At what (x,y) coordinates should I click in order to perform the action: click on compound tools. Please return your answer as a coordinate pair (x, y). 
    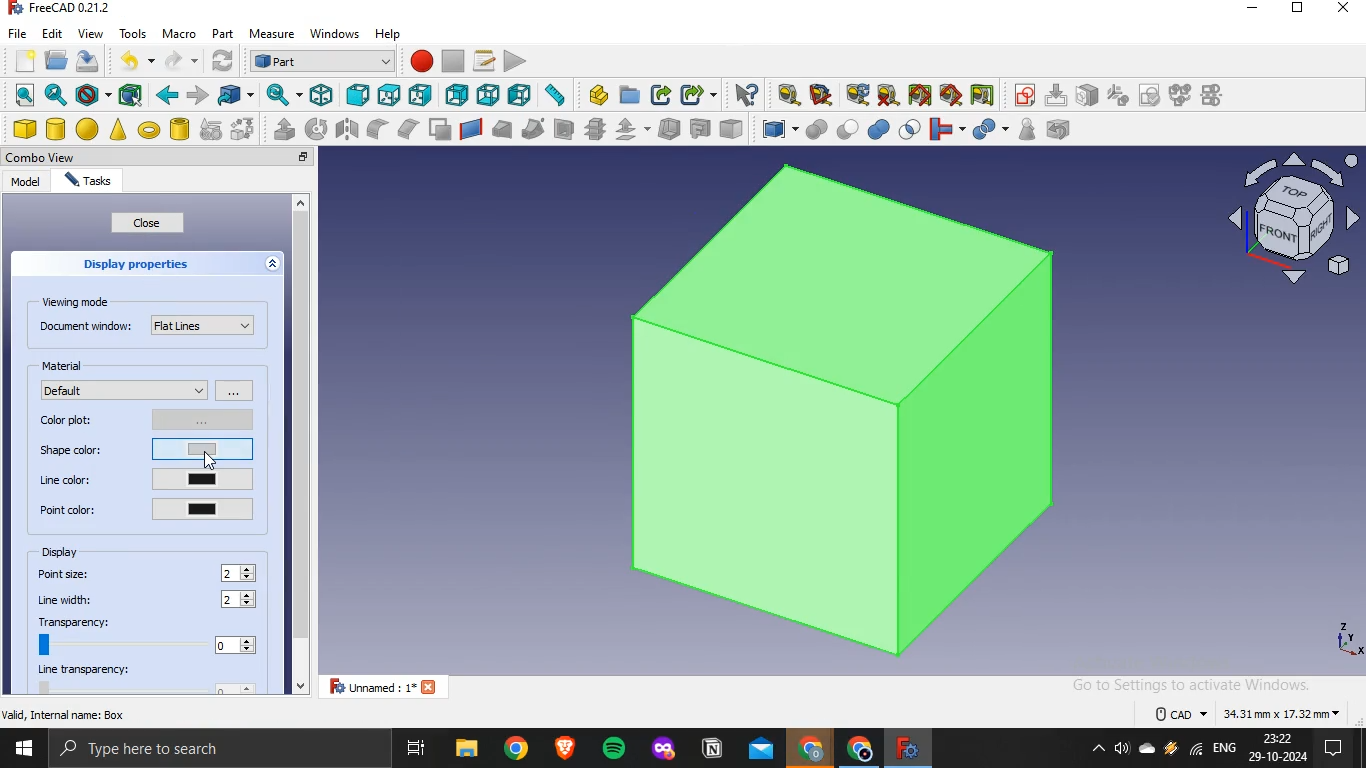
    Looking at the image, I should click on (771, 130).